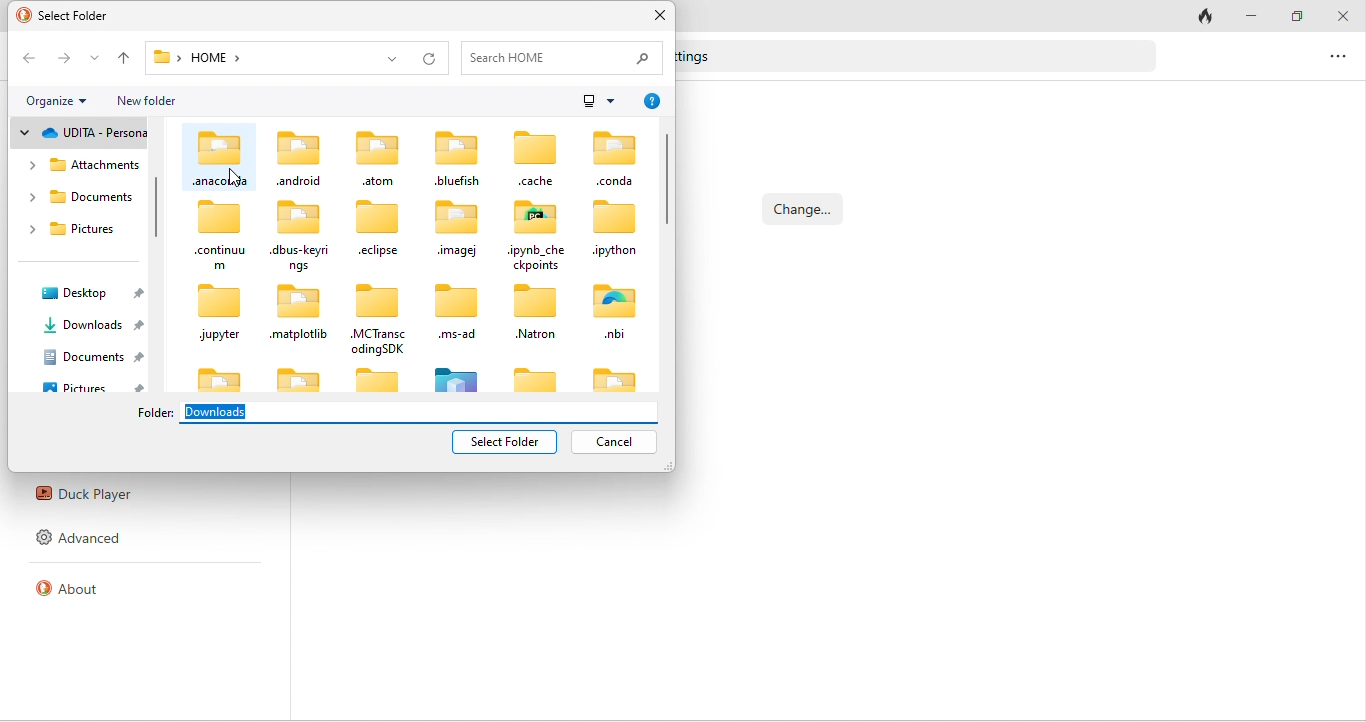 The width and height of the screenshot is (1366, 722). What do you see at coordinates (95, 59) in the screenshot?
I see `recent location` at bounding box center [95, 59].